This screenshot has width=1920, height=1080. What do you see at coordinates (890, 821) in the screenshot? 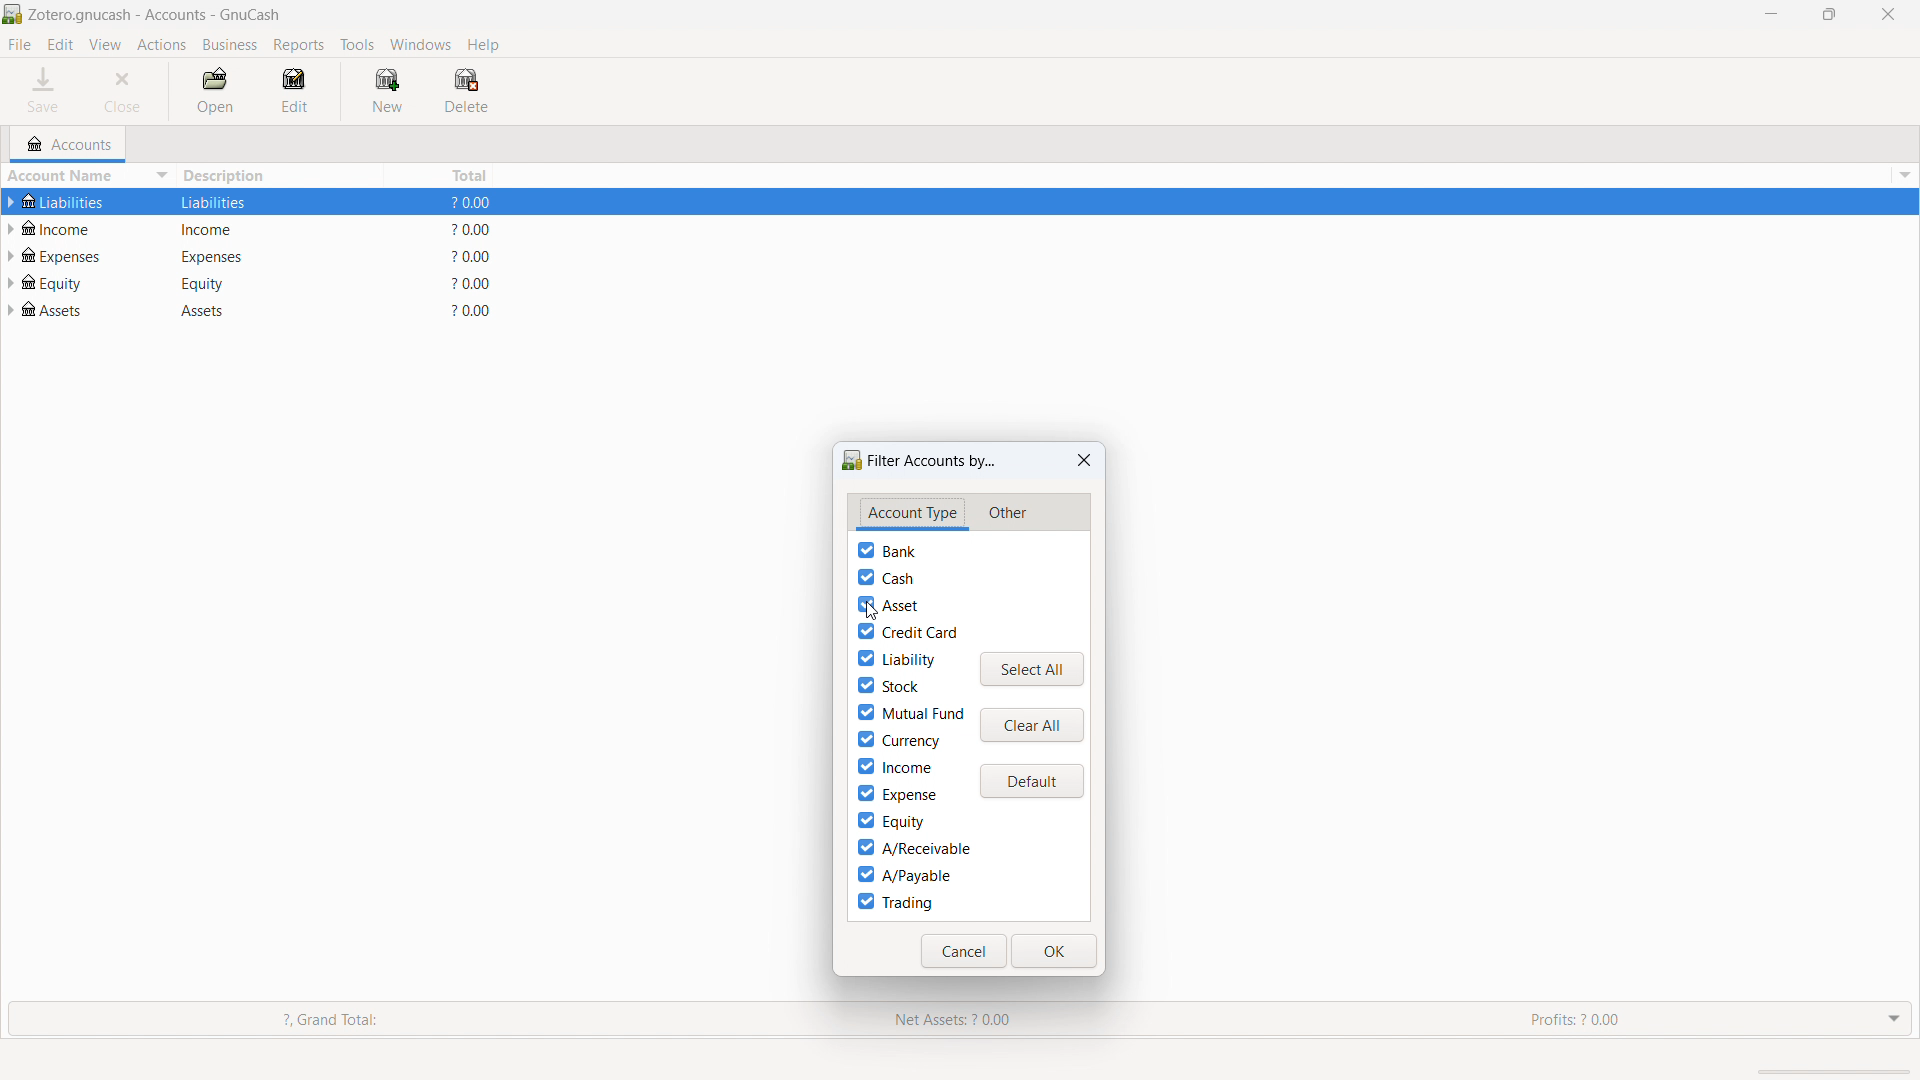
I see `equity` at bounding box center [890, 821].